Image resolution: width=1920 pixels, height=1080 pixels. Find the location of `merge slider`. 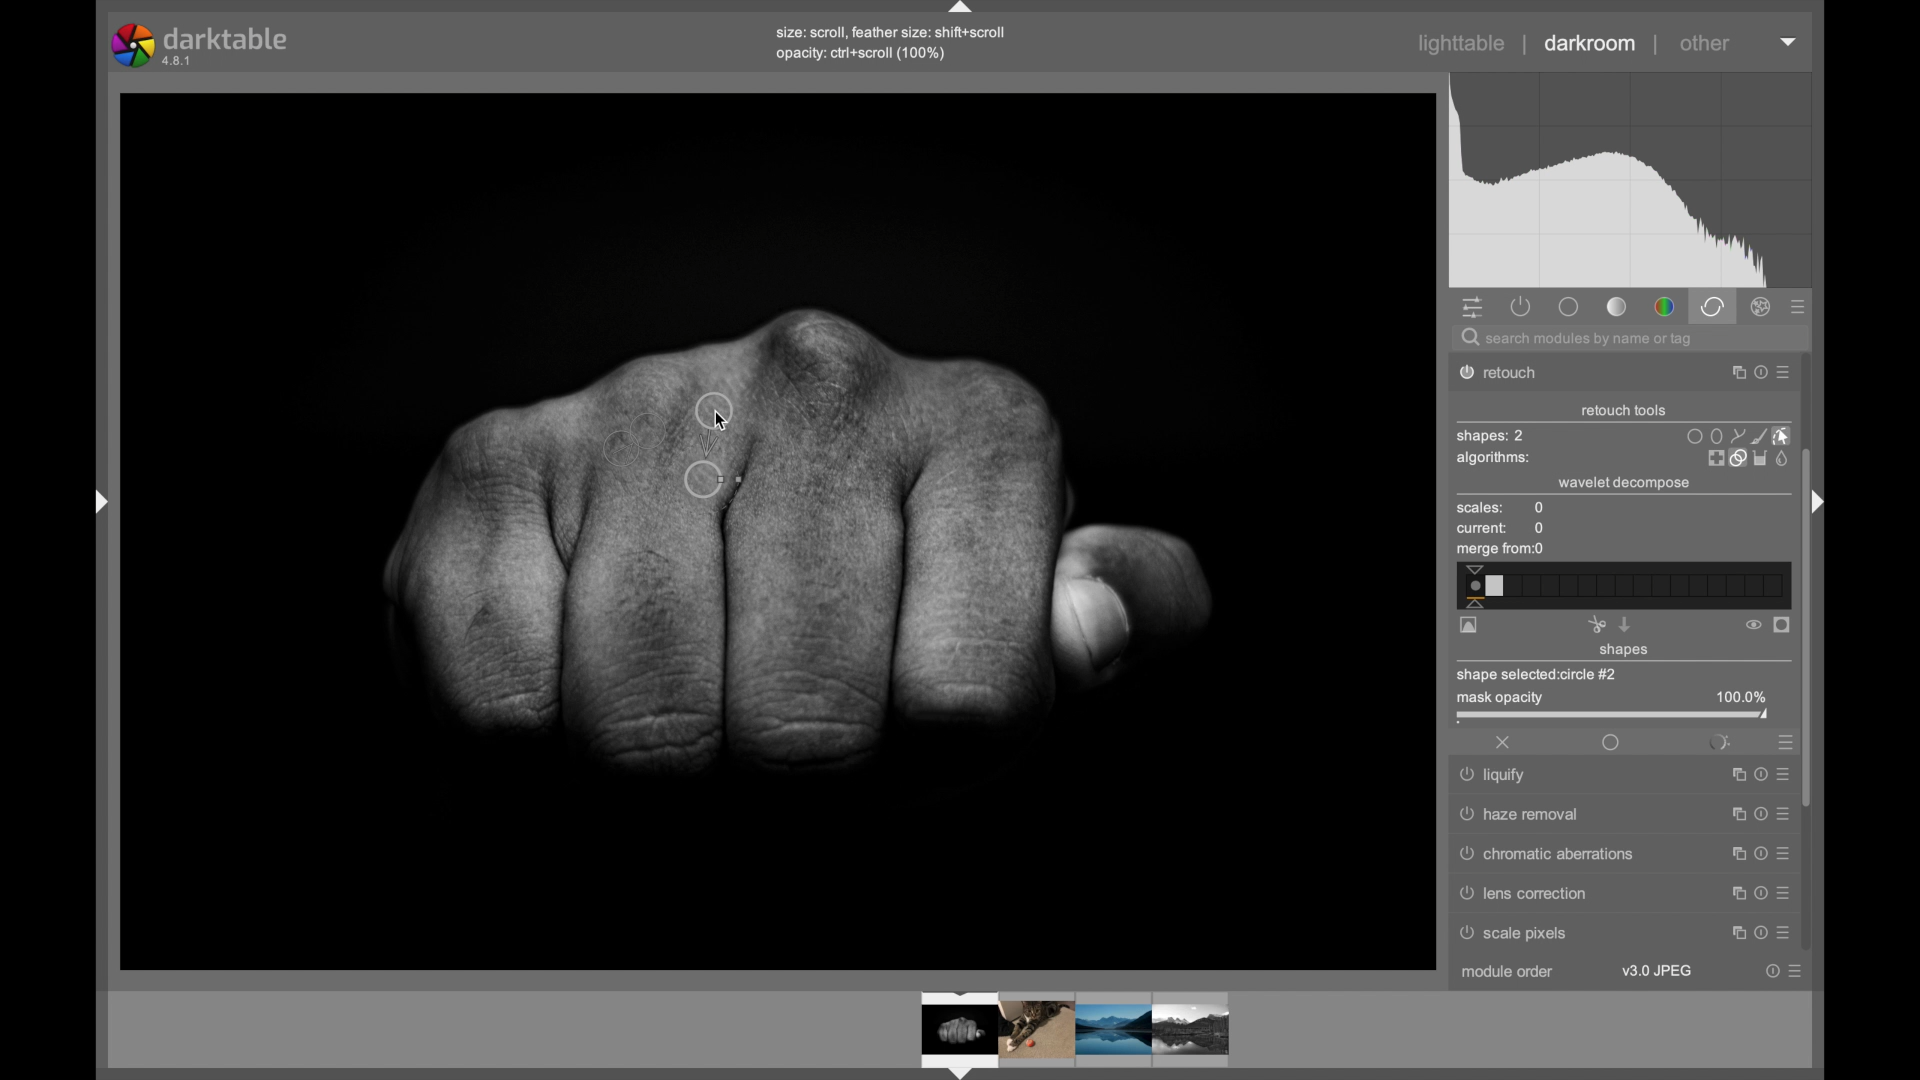

merge slider is located at coordinates (1621, 586).